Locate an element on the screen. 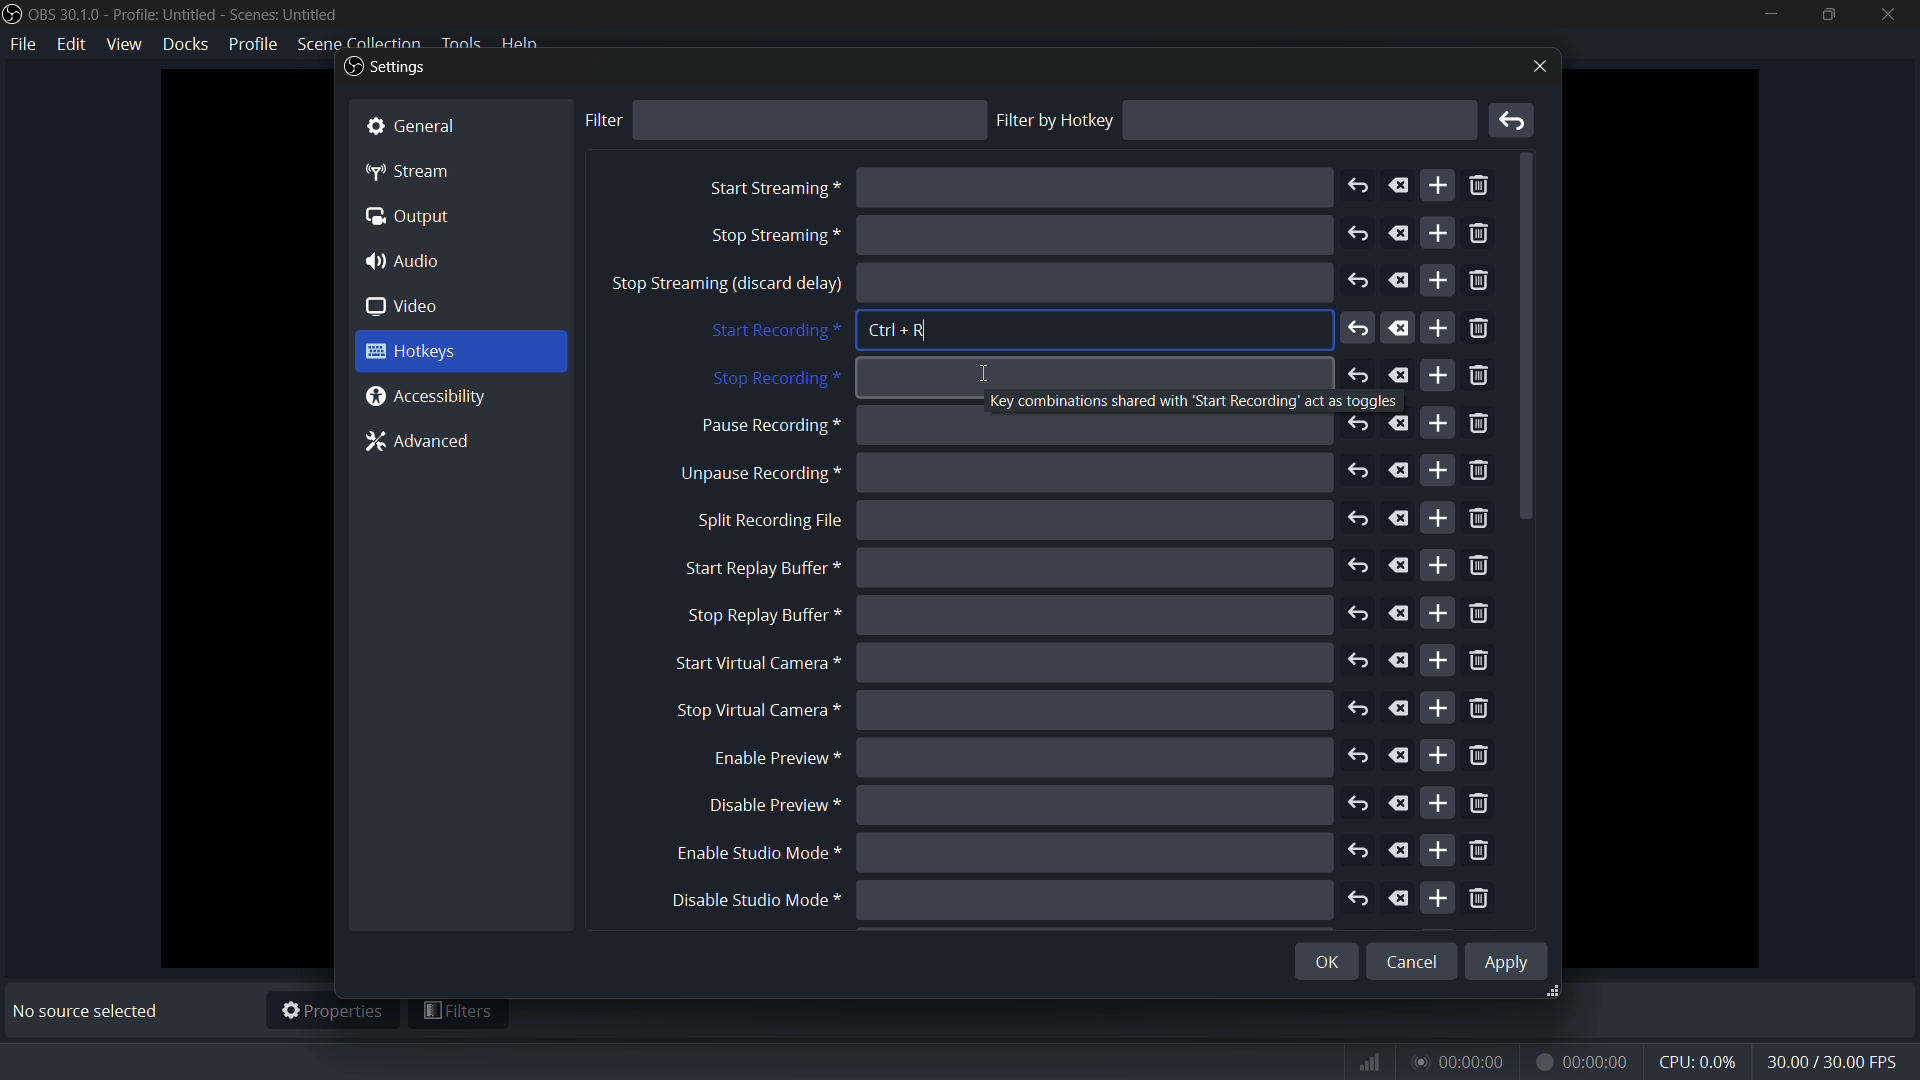 The image size is (1920, 1080). Key combinations shared with ‘Start Recording’ act as toggles is located at coordinates (1192, 400).